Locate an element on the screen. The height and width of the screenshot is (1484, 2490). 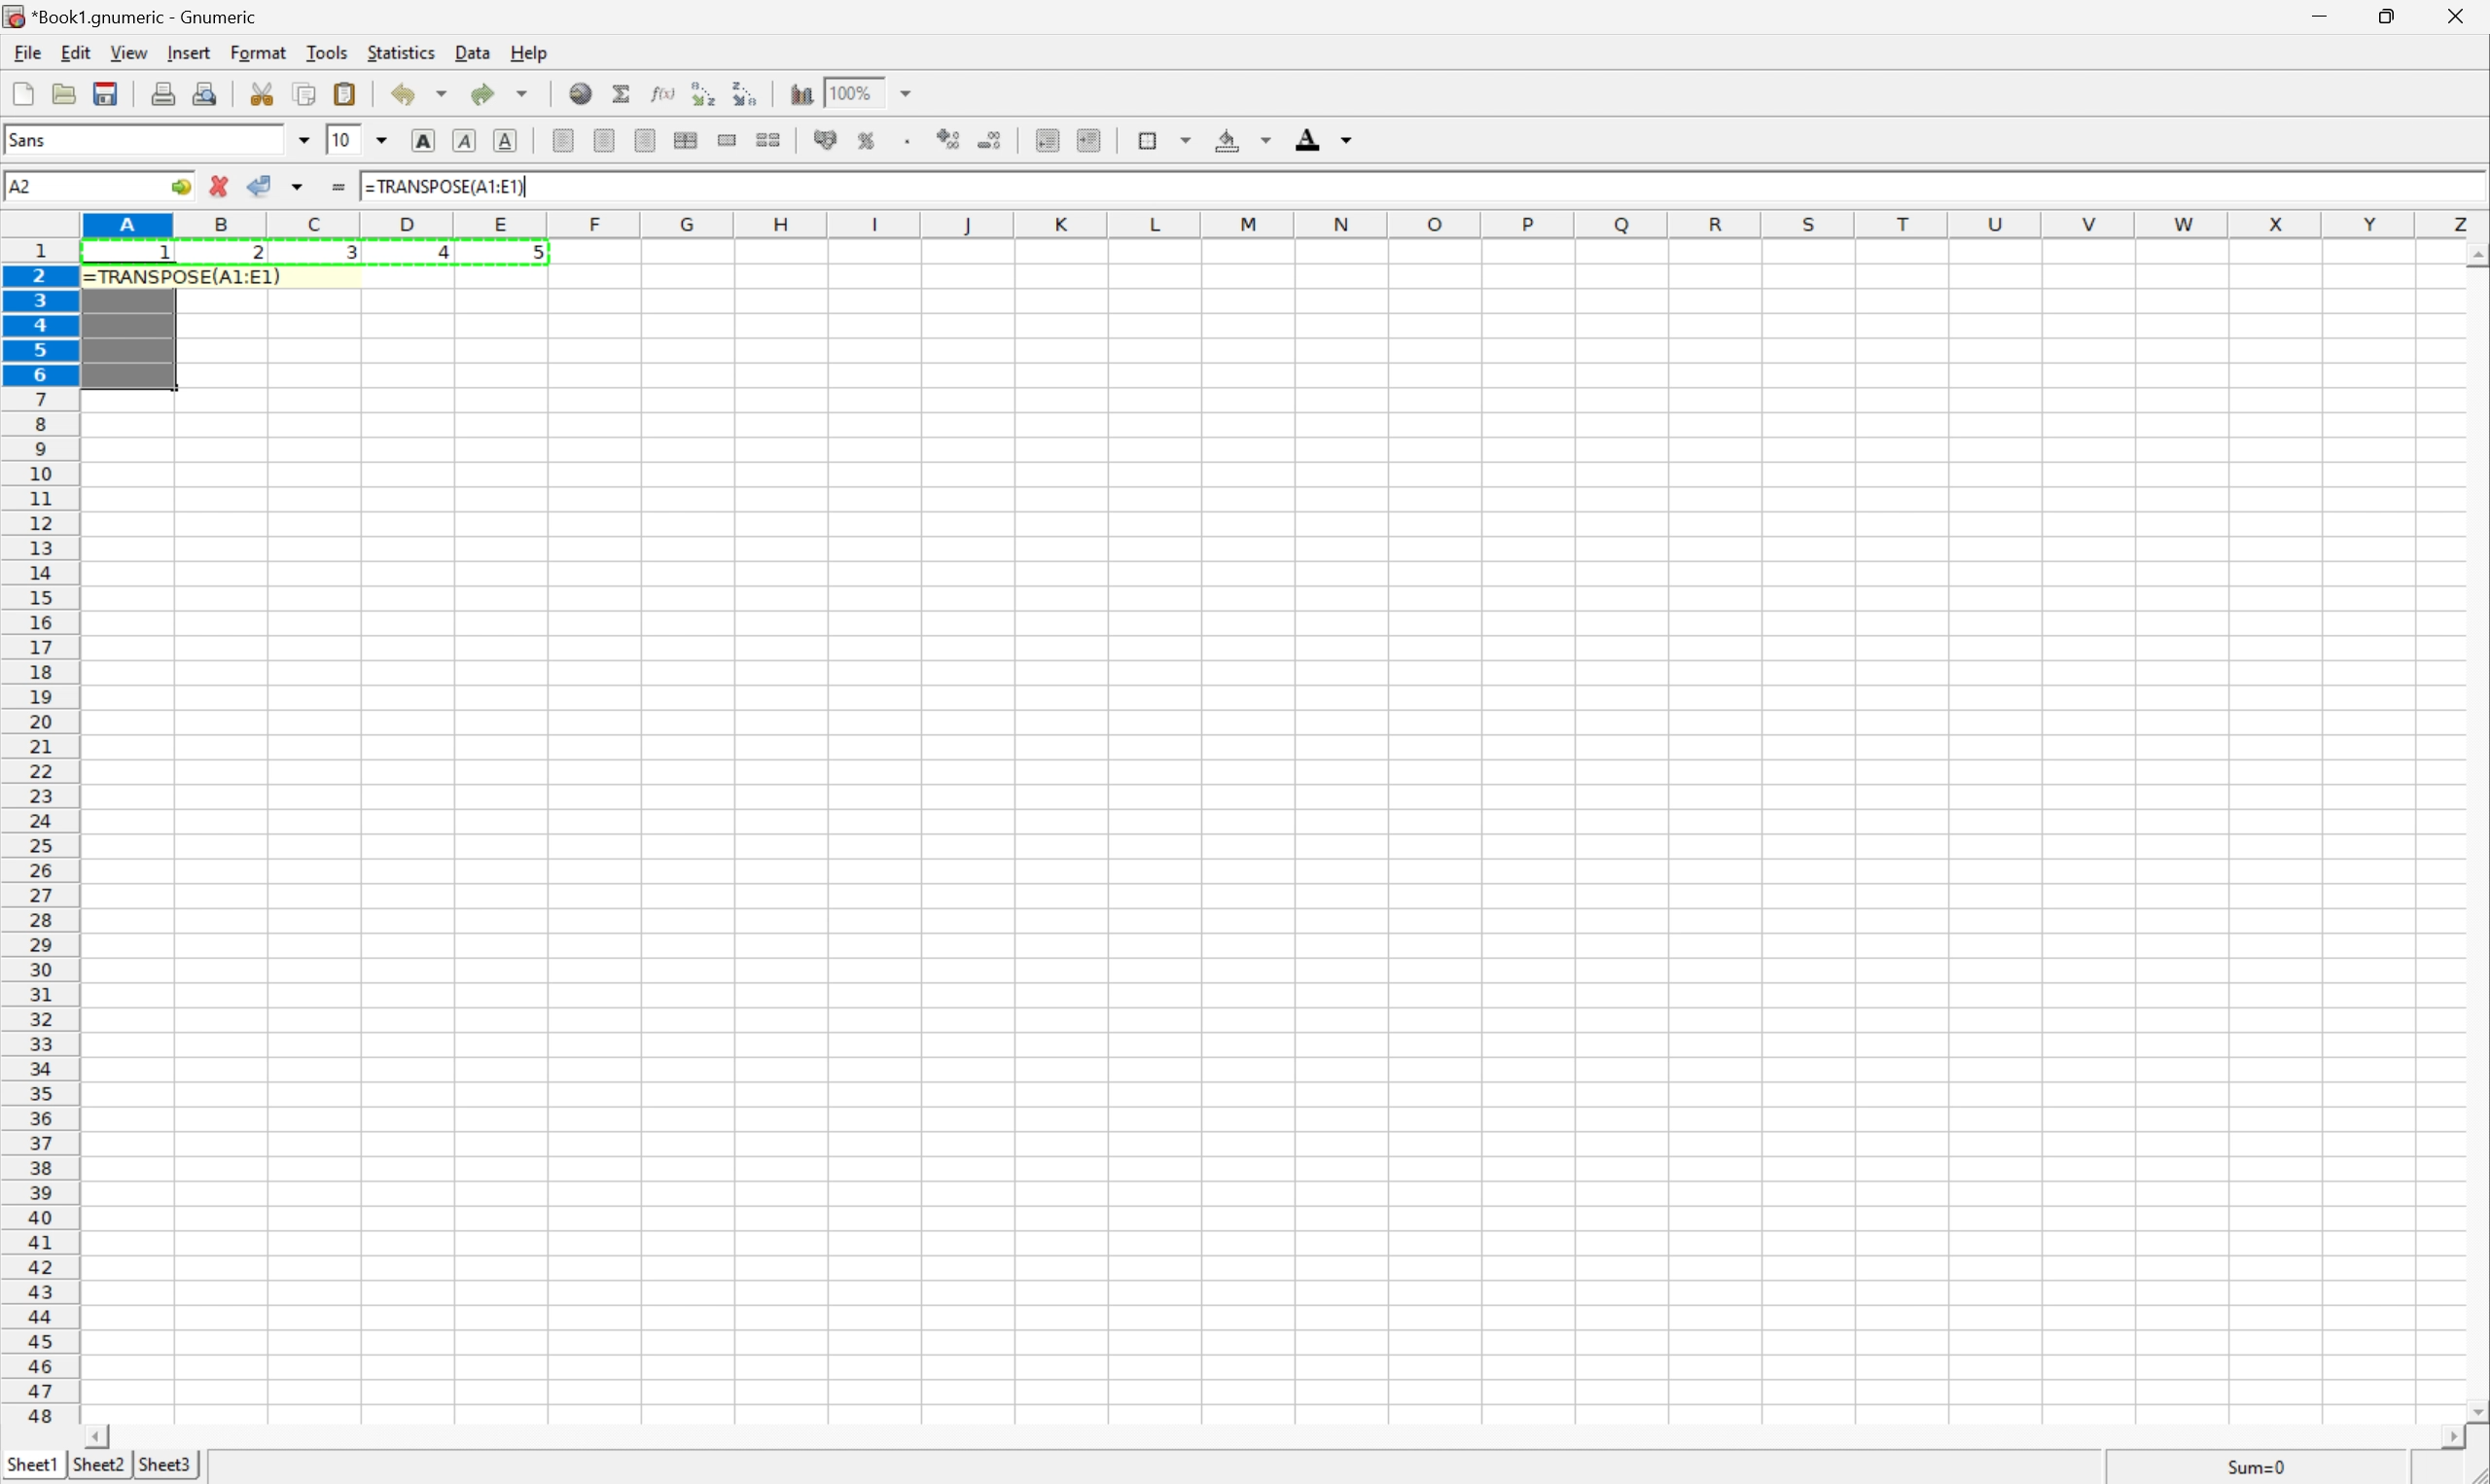
copy is located at coordinates (307, 91).